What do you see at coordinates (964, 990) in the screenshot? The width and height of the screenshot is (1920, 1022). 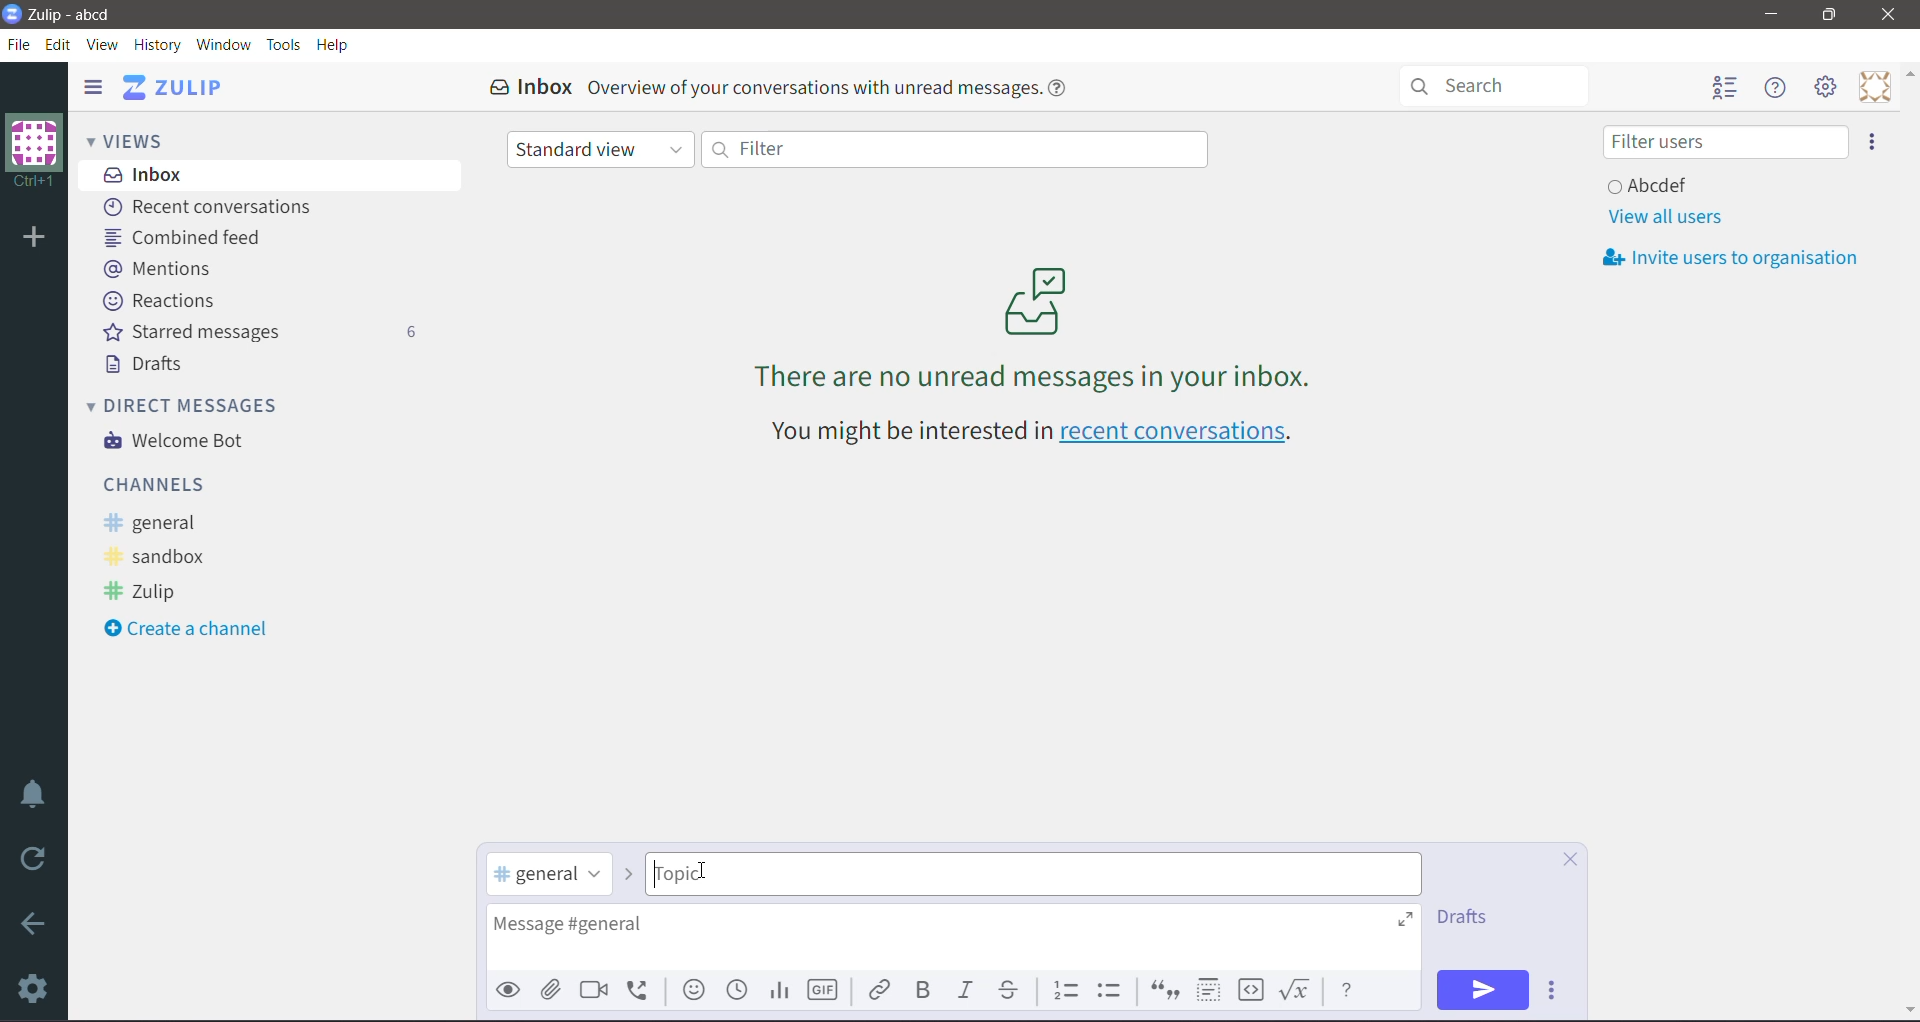 I see `Italic` at bounding box center [964, 990].